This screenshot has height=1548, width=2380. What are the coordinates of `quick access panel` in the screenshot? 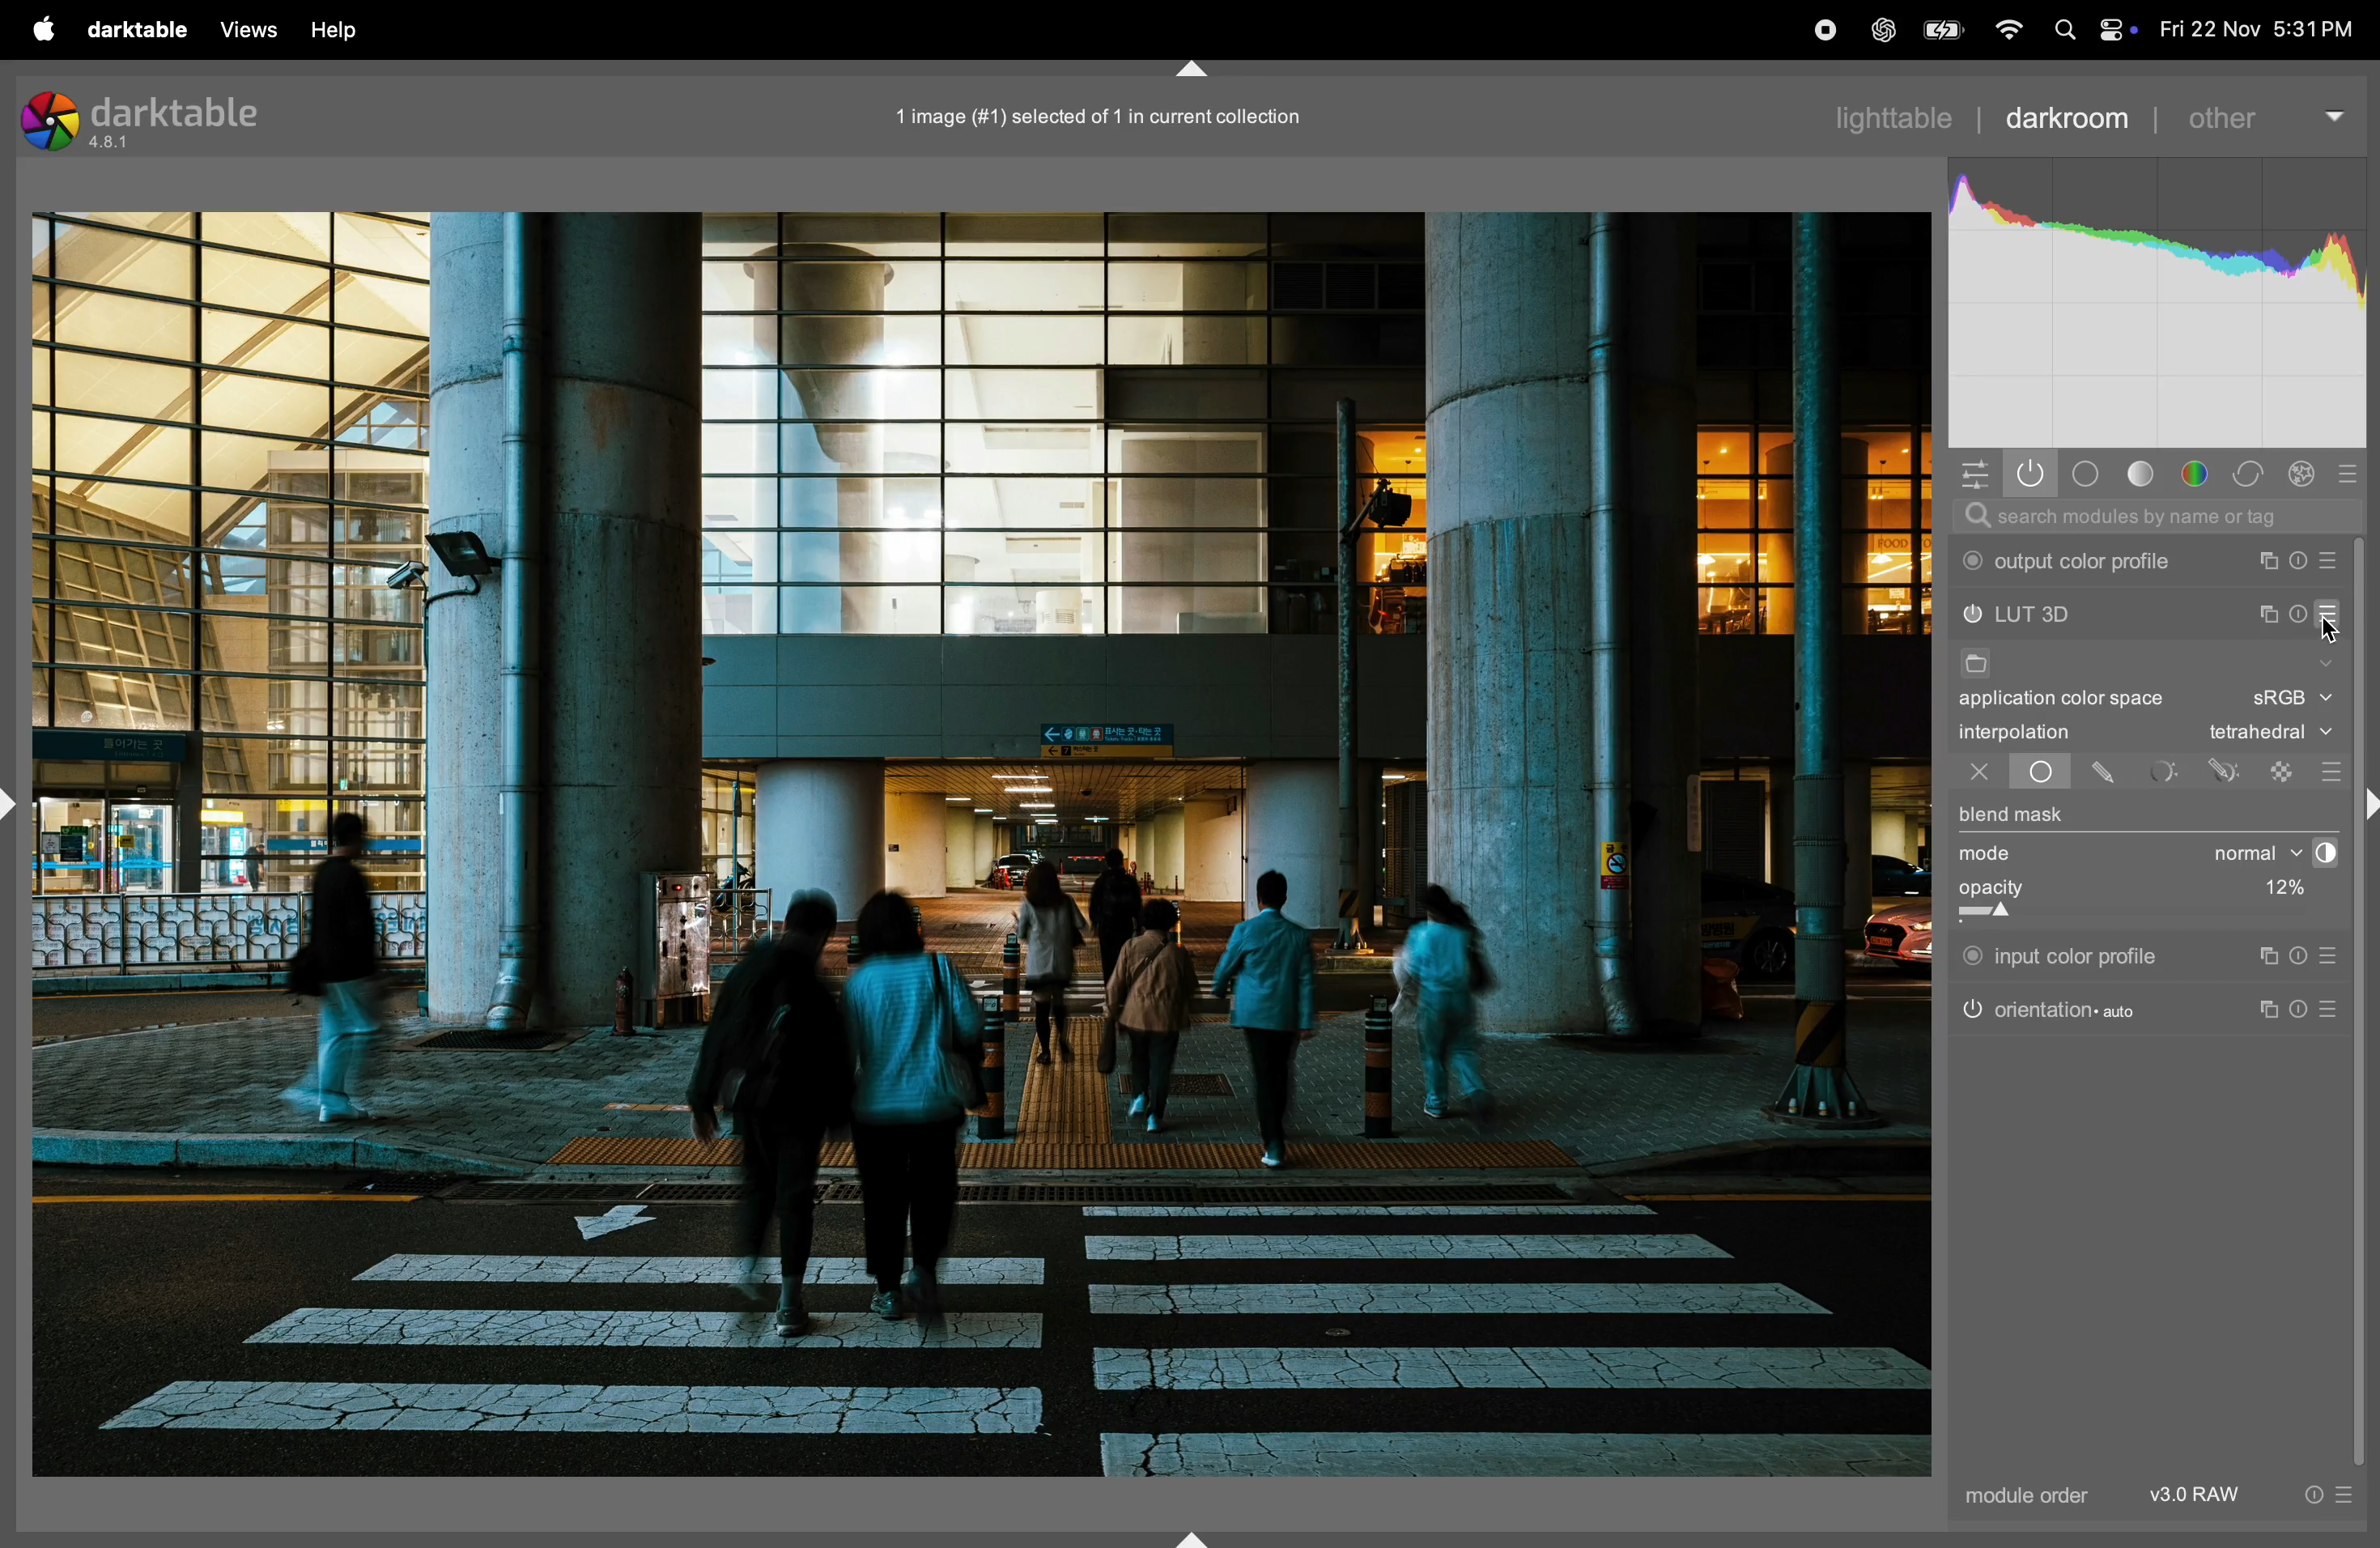 It's located at (1970, 471).